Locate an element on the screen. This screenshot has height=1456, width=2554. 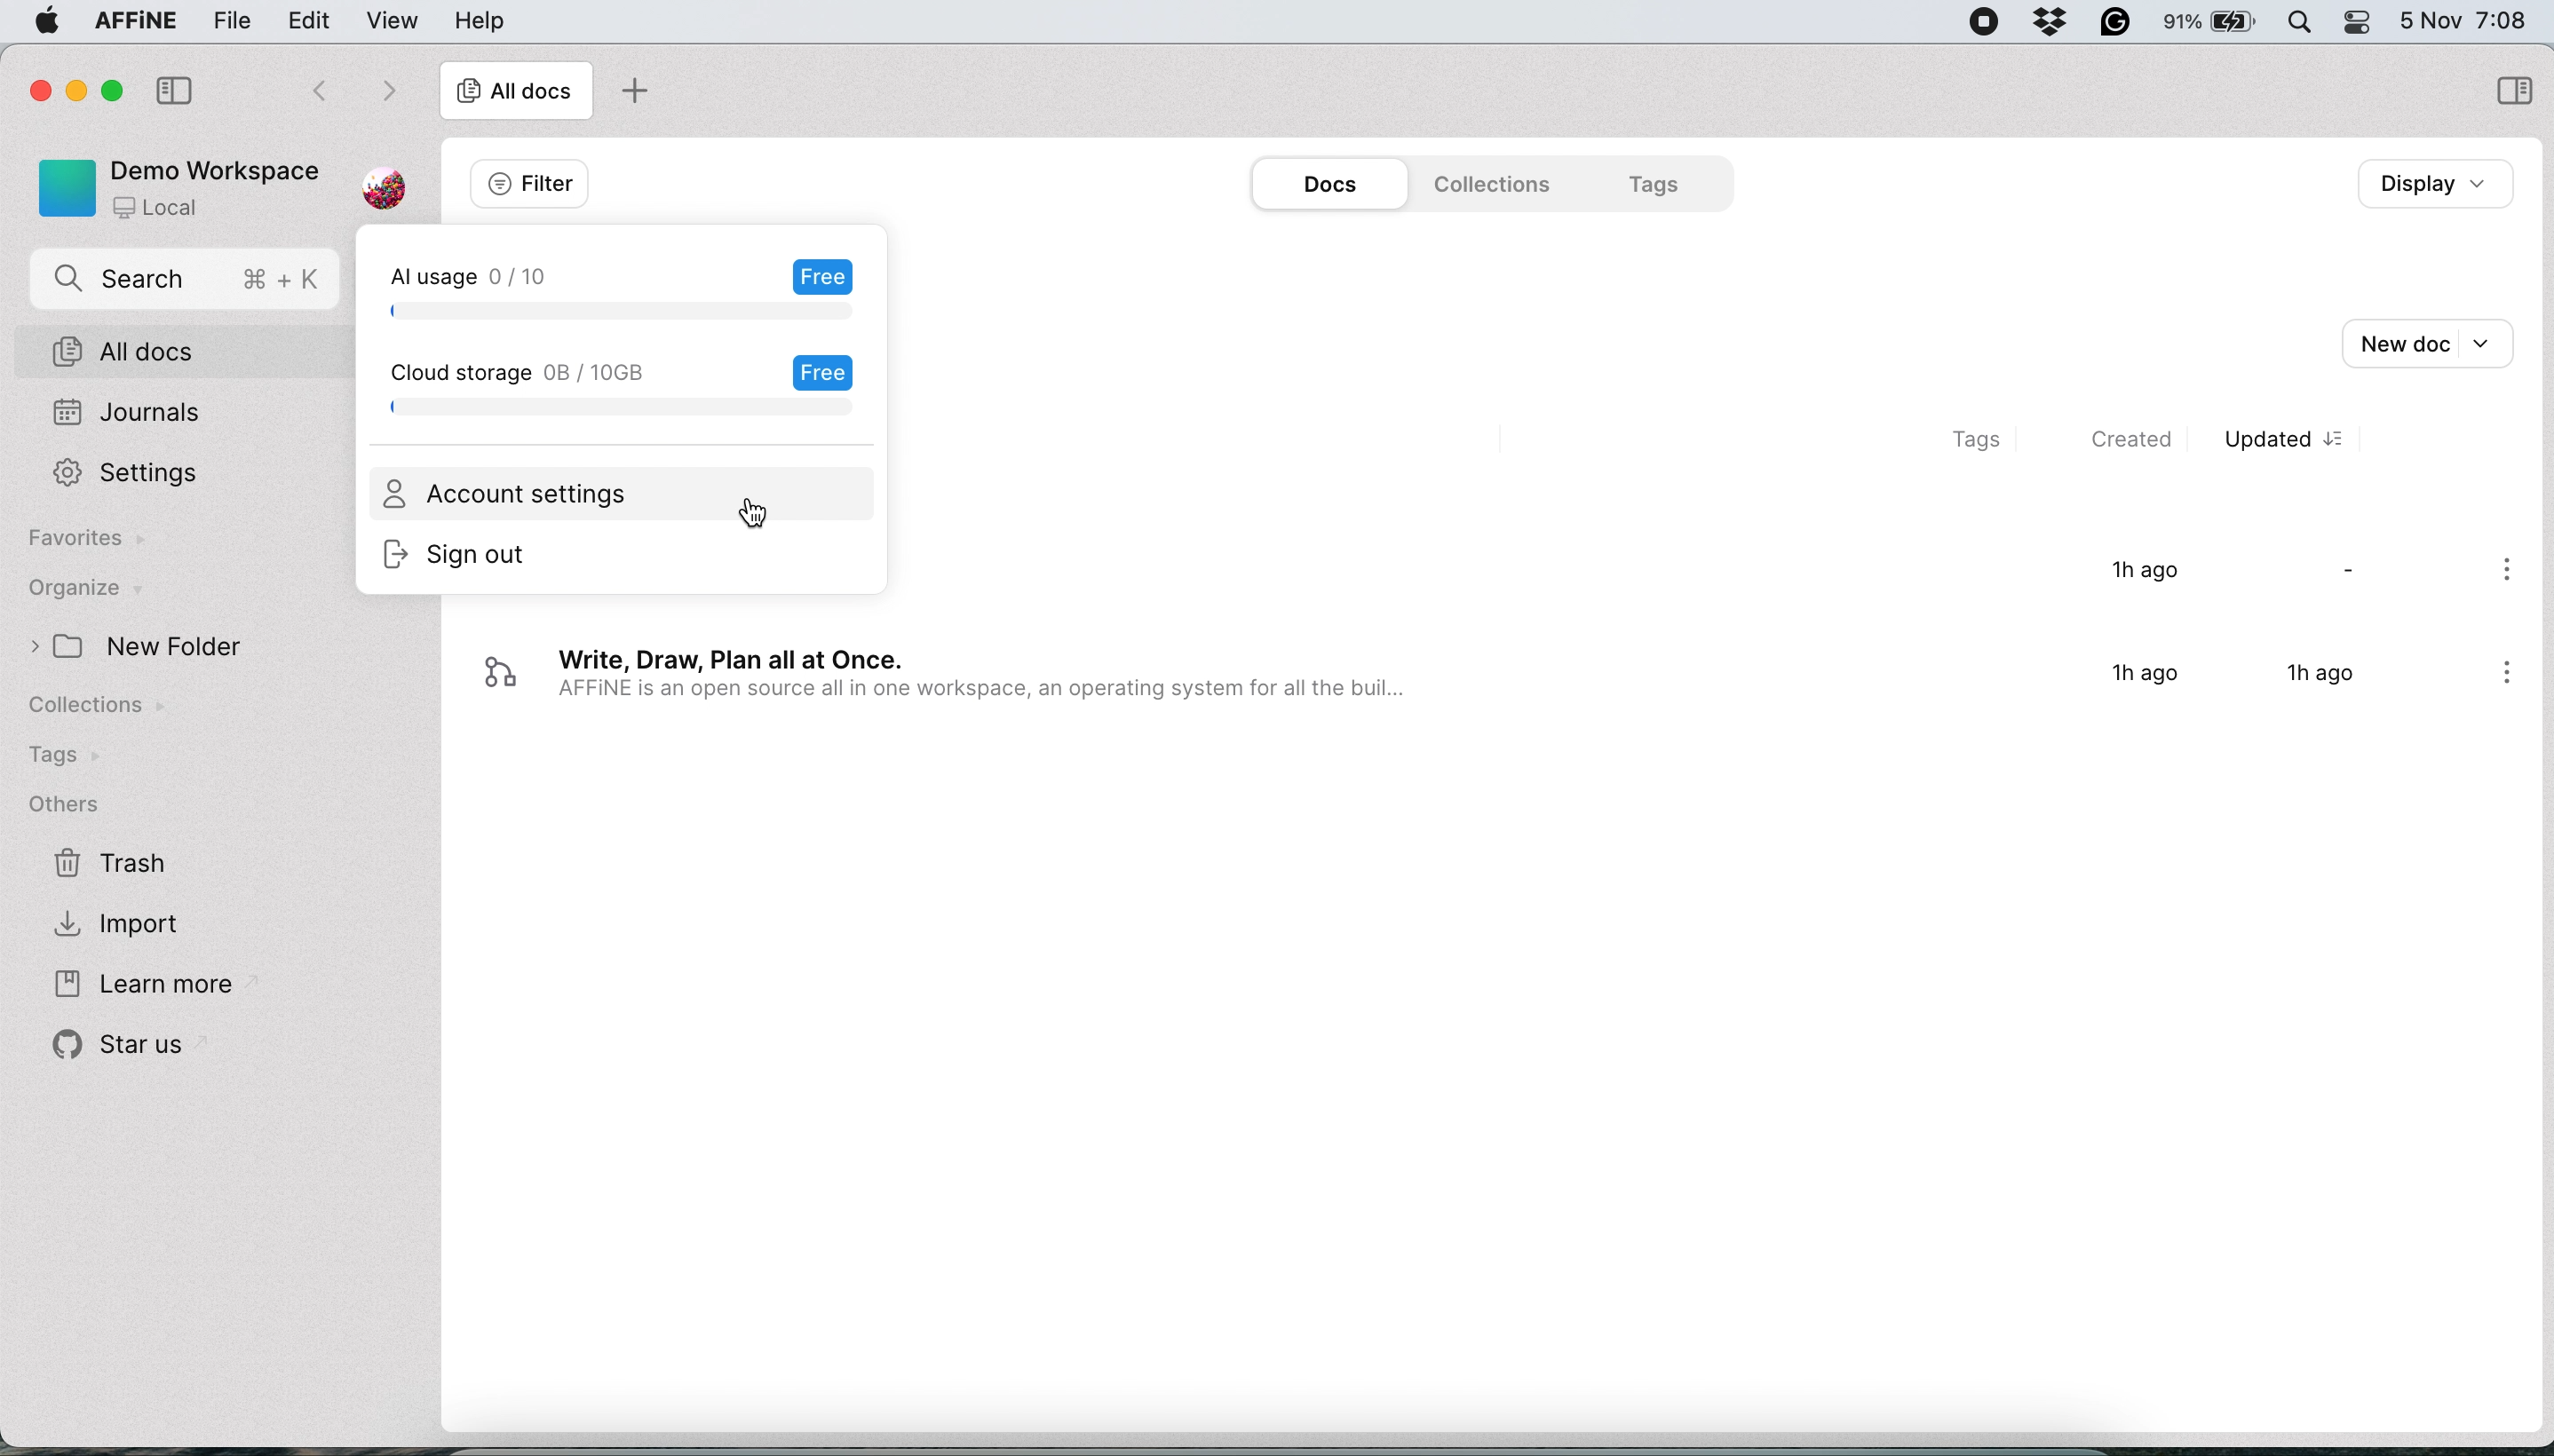
spotlight search is located at coordinates (2304, 22).